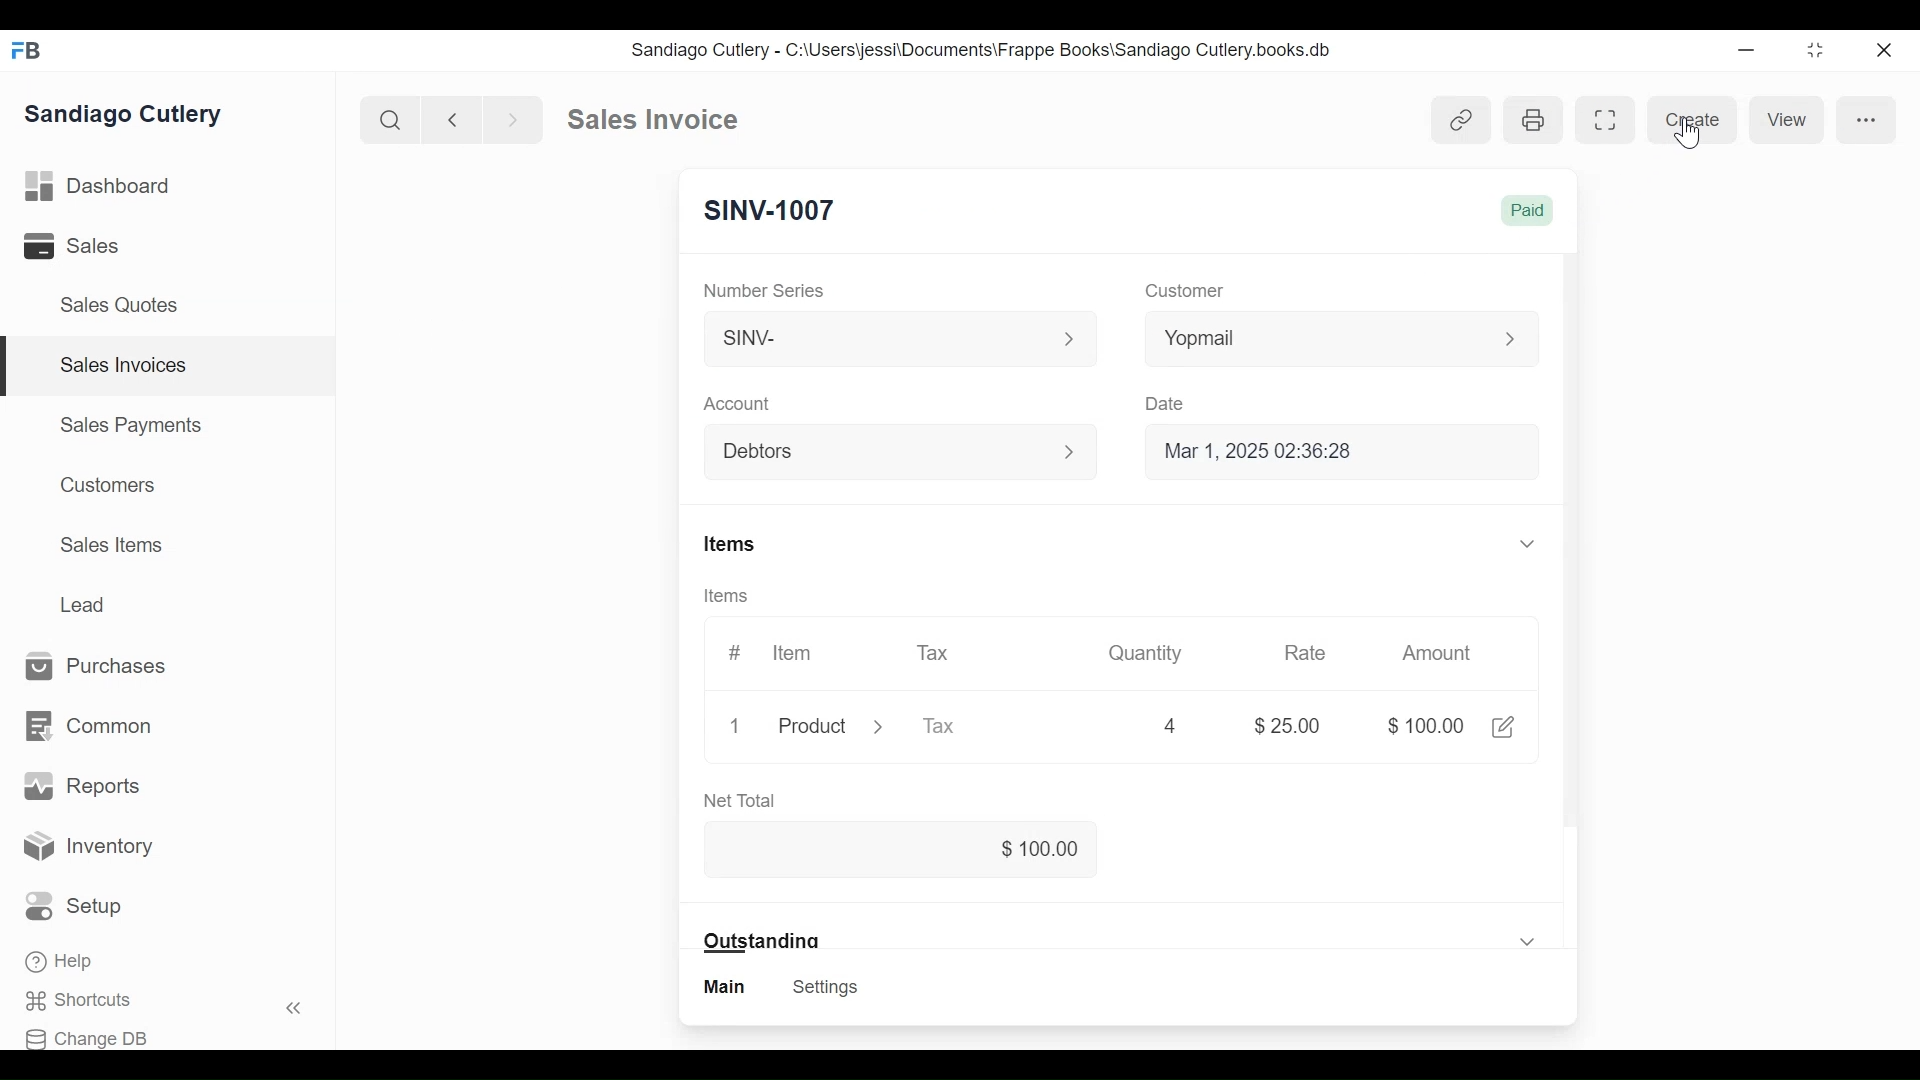 The height and width of the screenshot is (1080, 1920). What do you see at coordinates (1307, 652) in the screenshot?
I see `Rate` at bounding box center [1307, 652].